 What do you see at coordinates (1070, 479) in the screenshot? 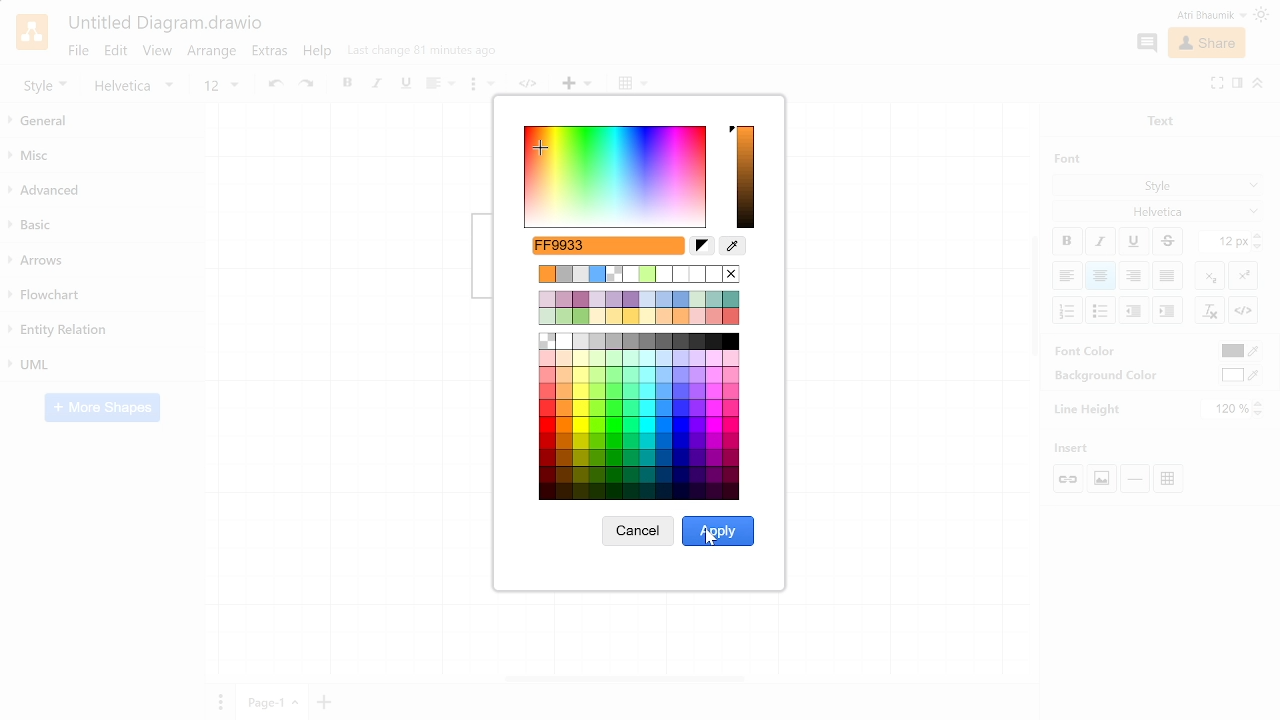
I see `Link` at bounding box center [1070, 479].